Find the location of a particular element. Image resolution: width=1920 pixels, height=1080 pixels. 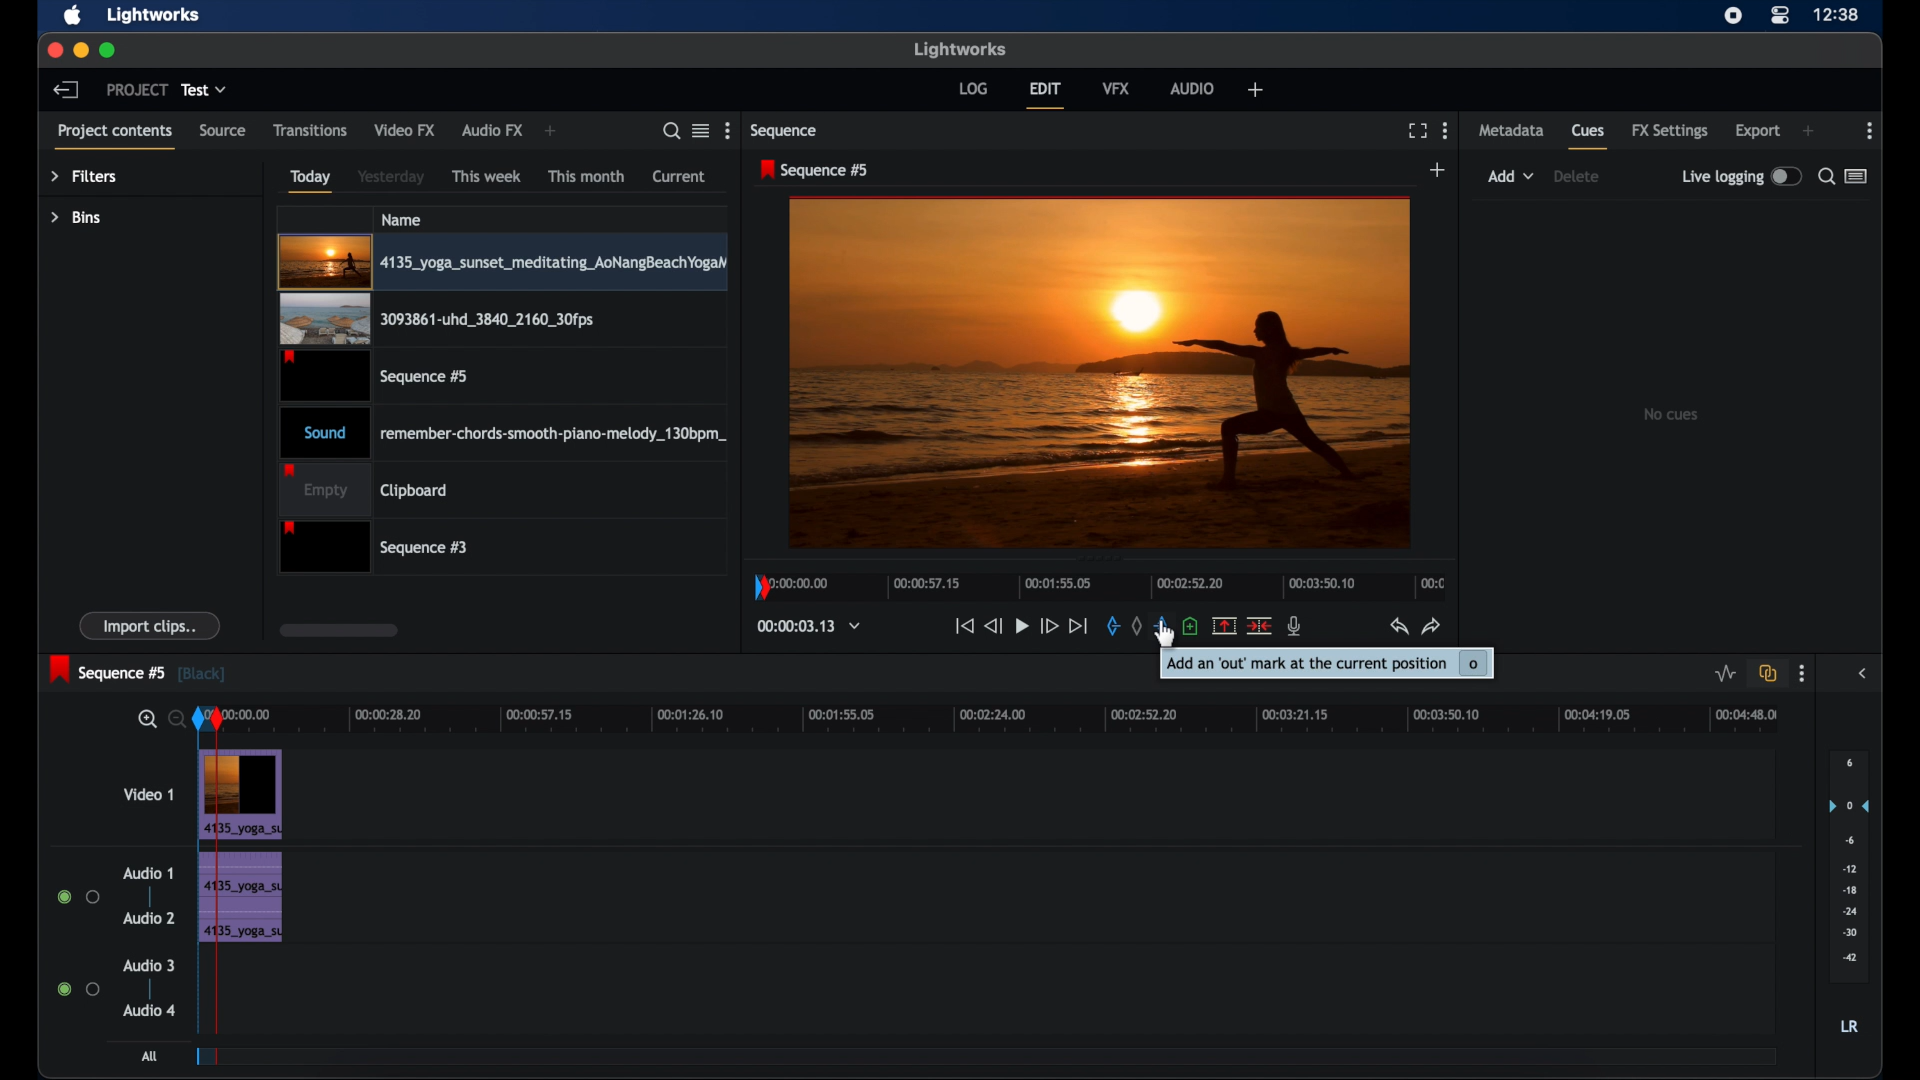

search for cues is located at coordinates (1825, 175).